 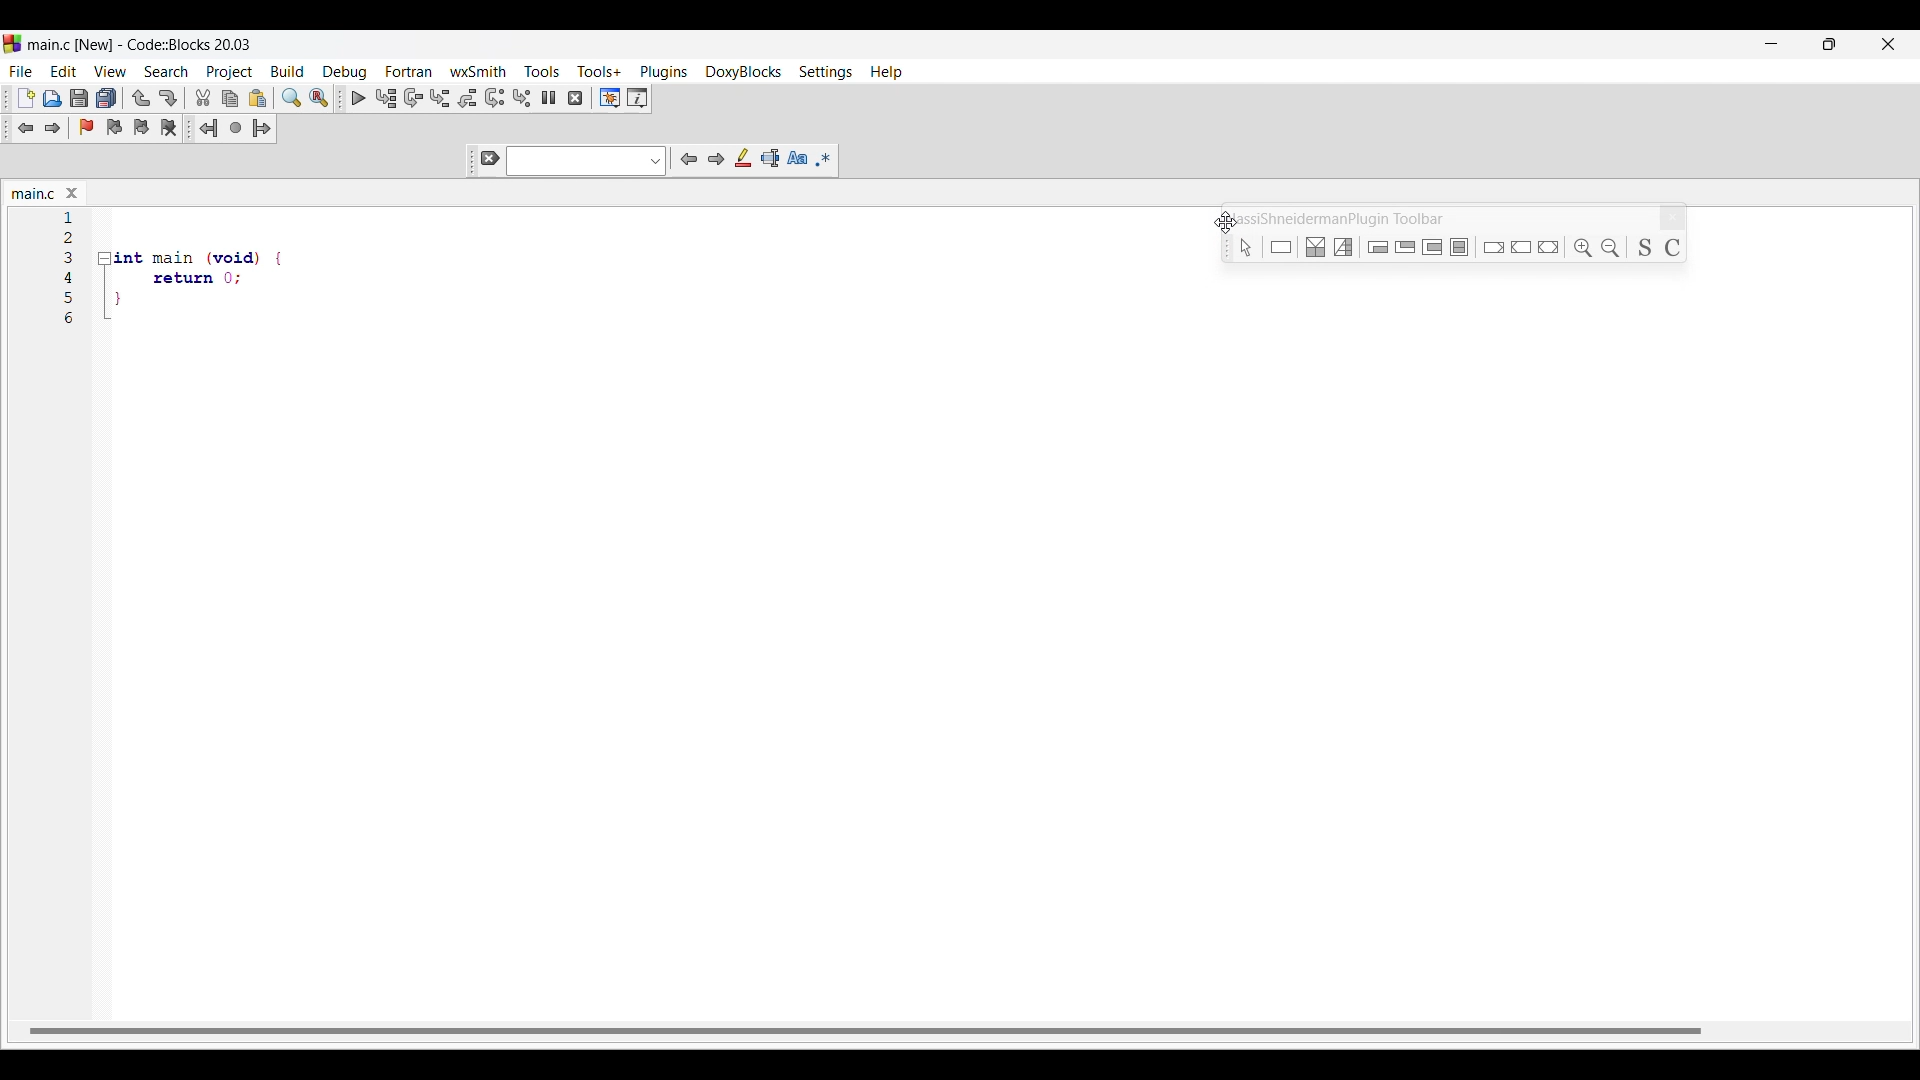 What do you see at coordinates (236, 127) in the screenshot?
I see `Last jump` at bounding box center [236, 127].